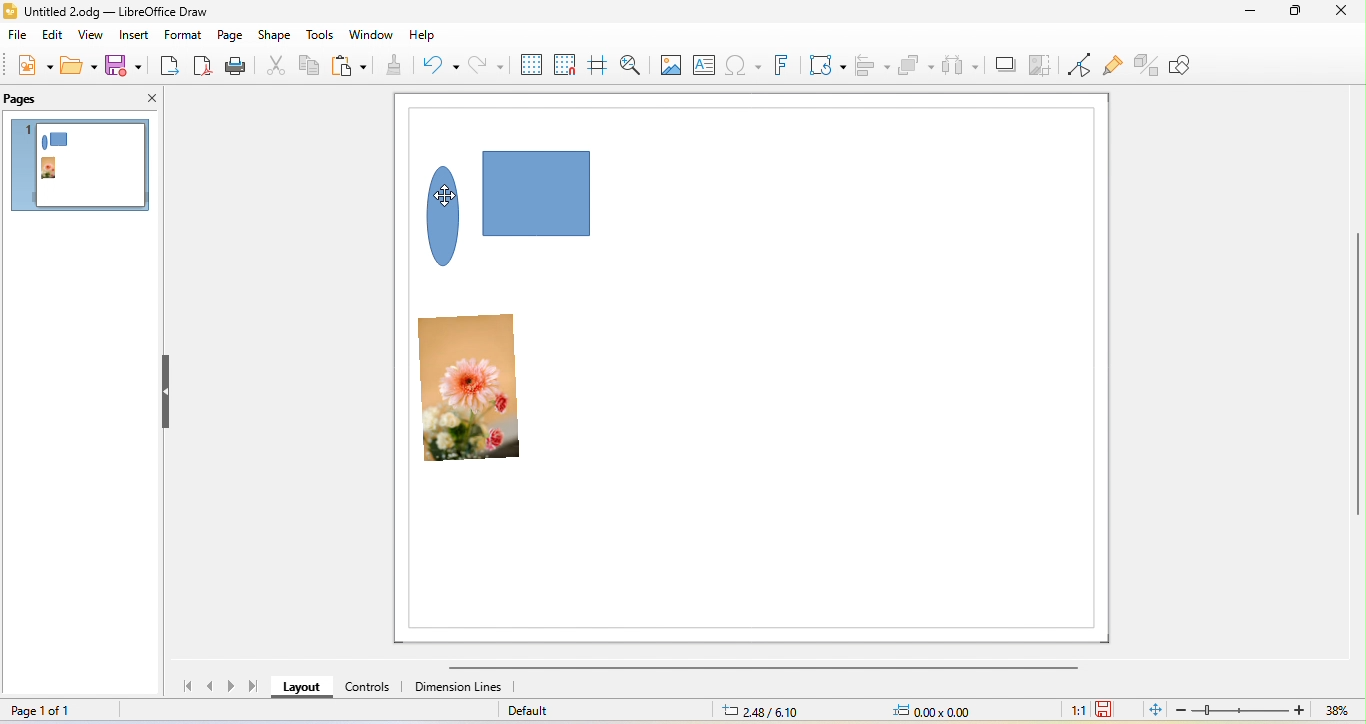  Describe the element at coordinates (27, 68) in the screenshot. I see `new` at that location.